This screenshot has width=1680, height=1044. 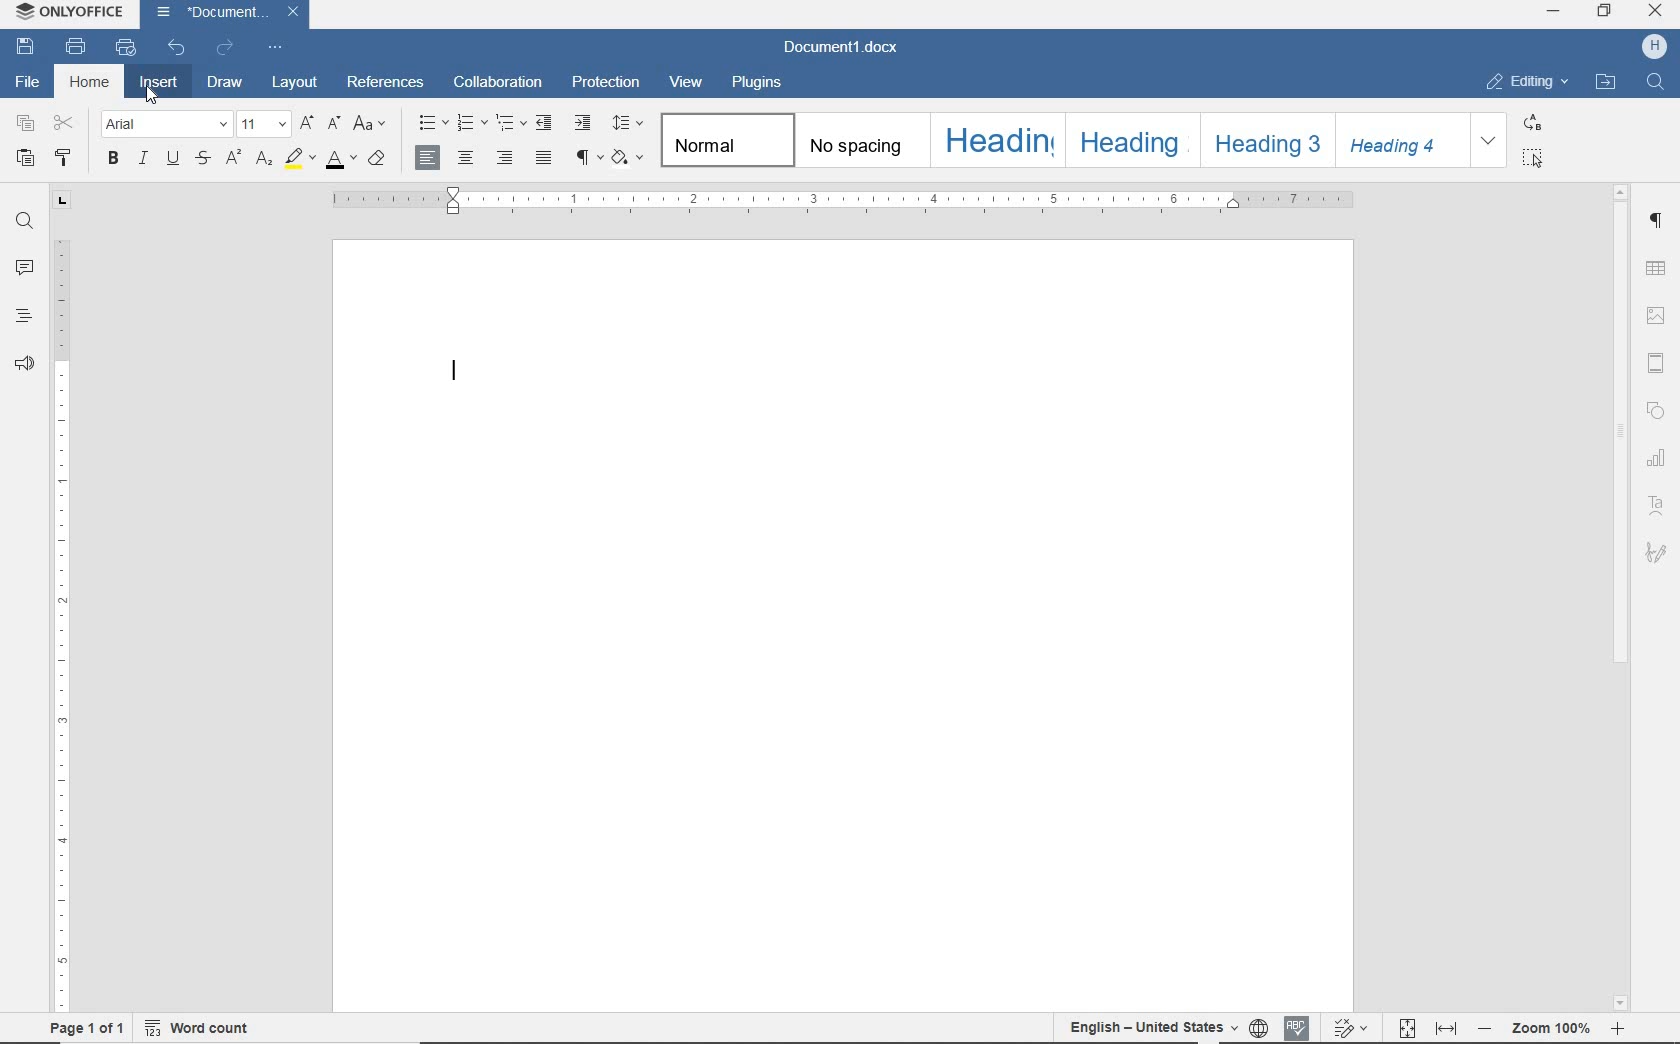 I want to click on track changes, so click(x=1355, y=1029).